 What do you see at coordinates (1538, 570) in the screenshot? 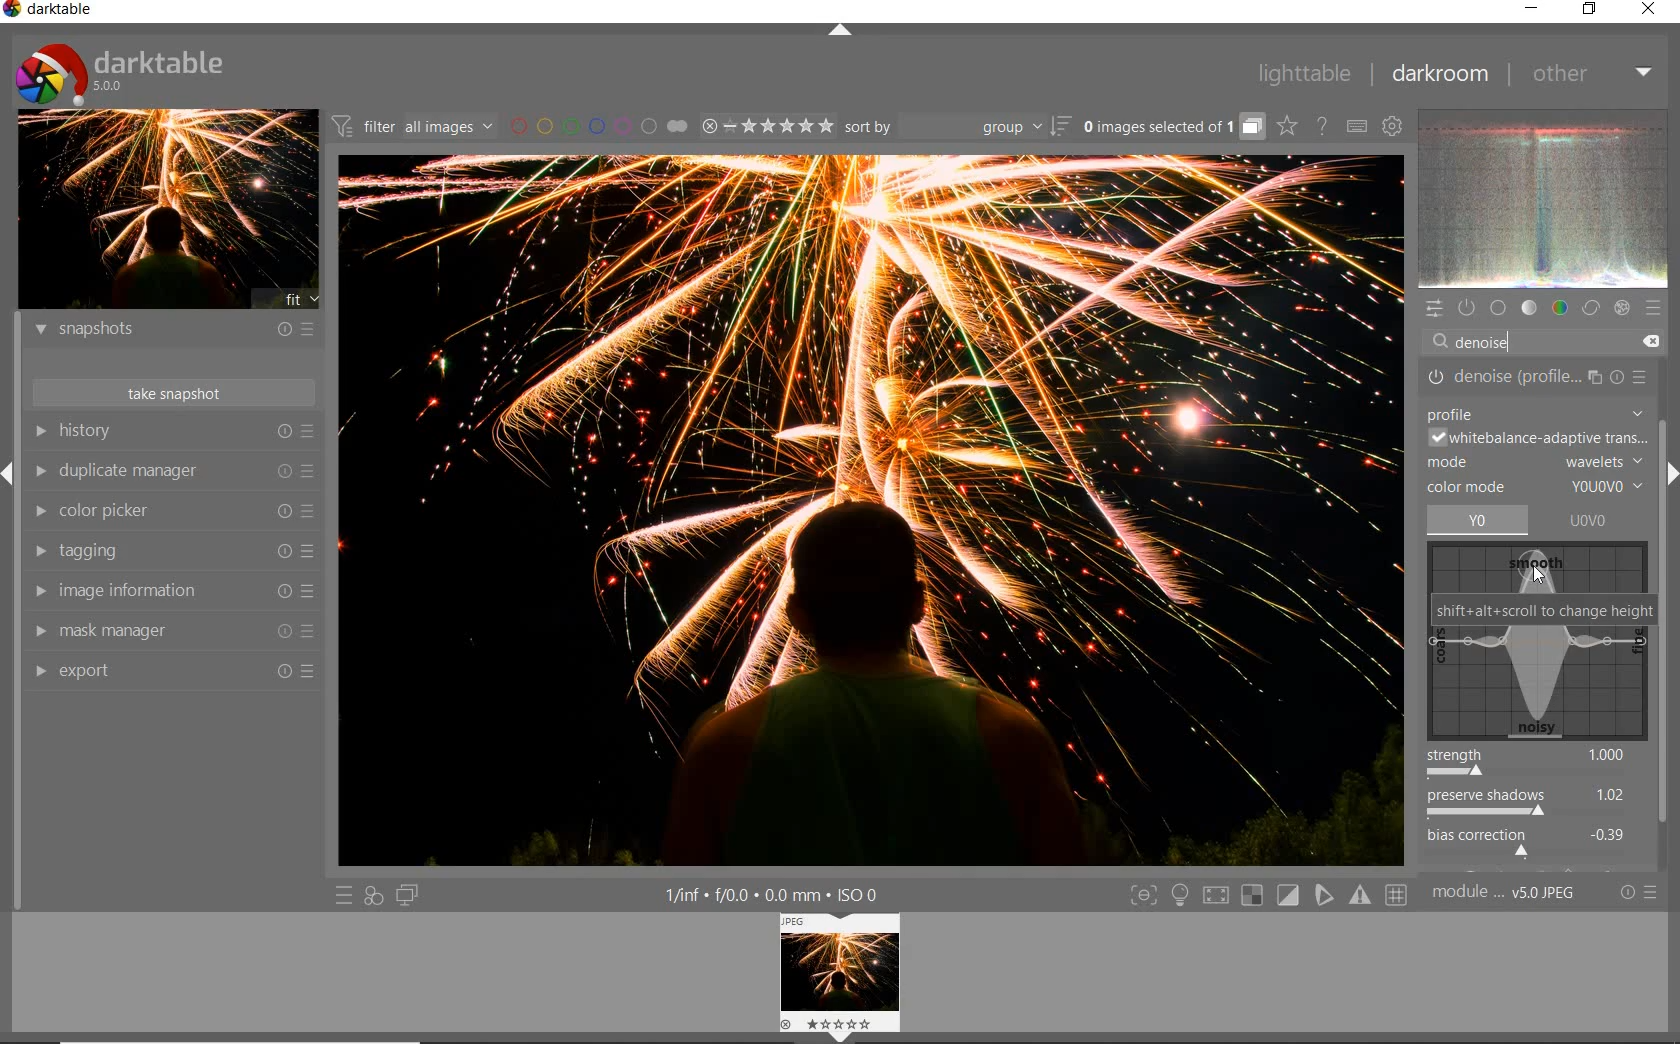
I see `cursor` at bounding box center [1538, 570].